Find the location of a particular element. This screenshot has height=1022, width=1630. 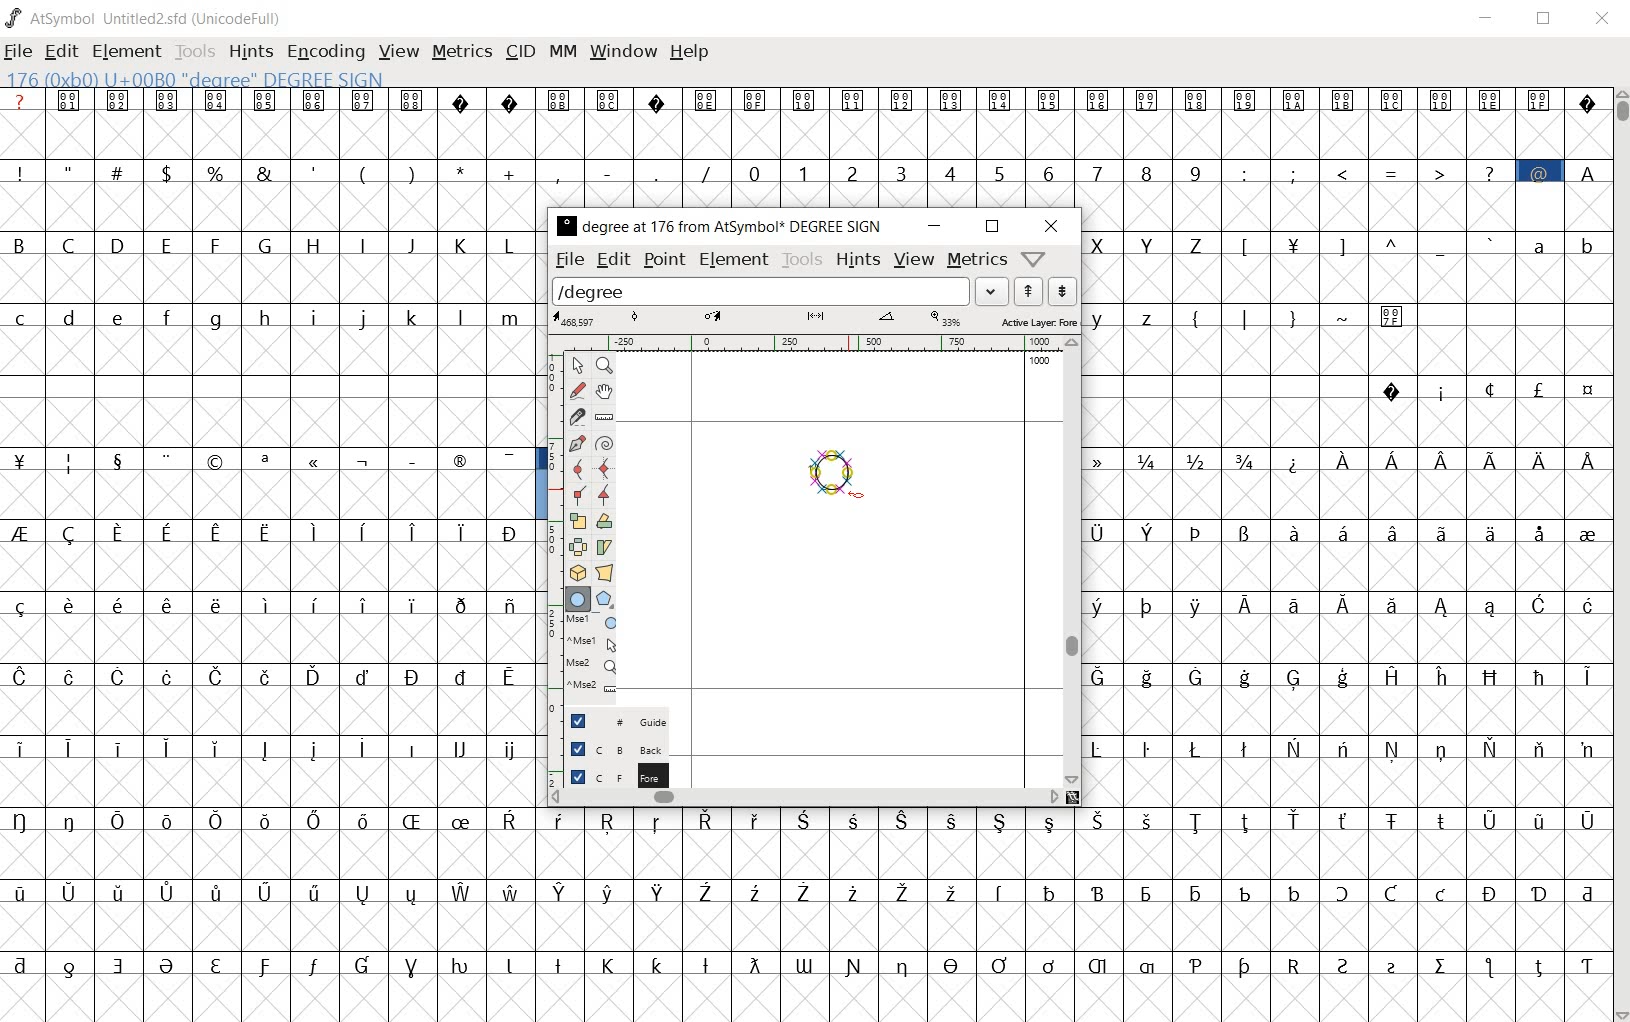

degree at 176 from AtSymbol Degree Sign is located at coordinates (718, 228).